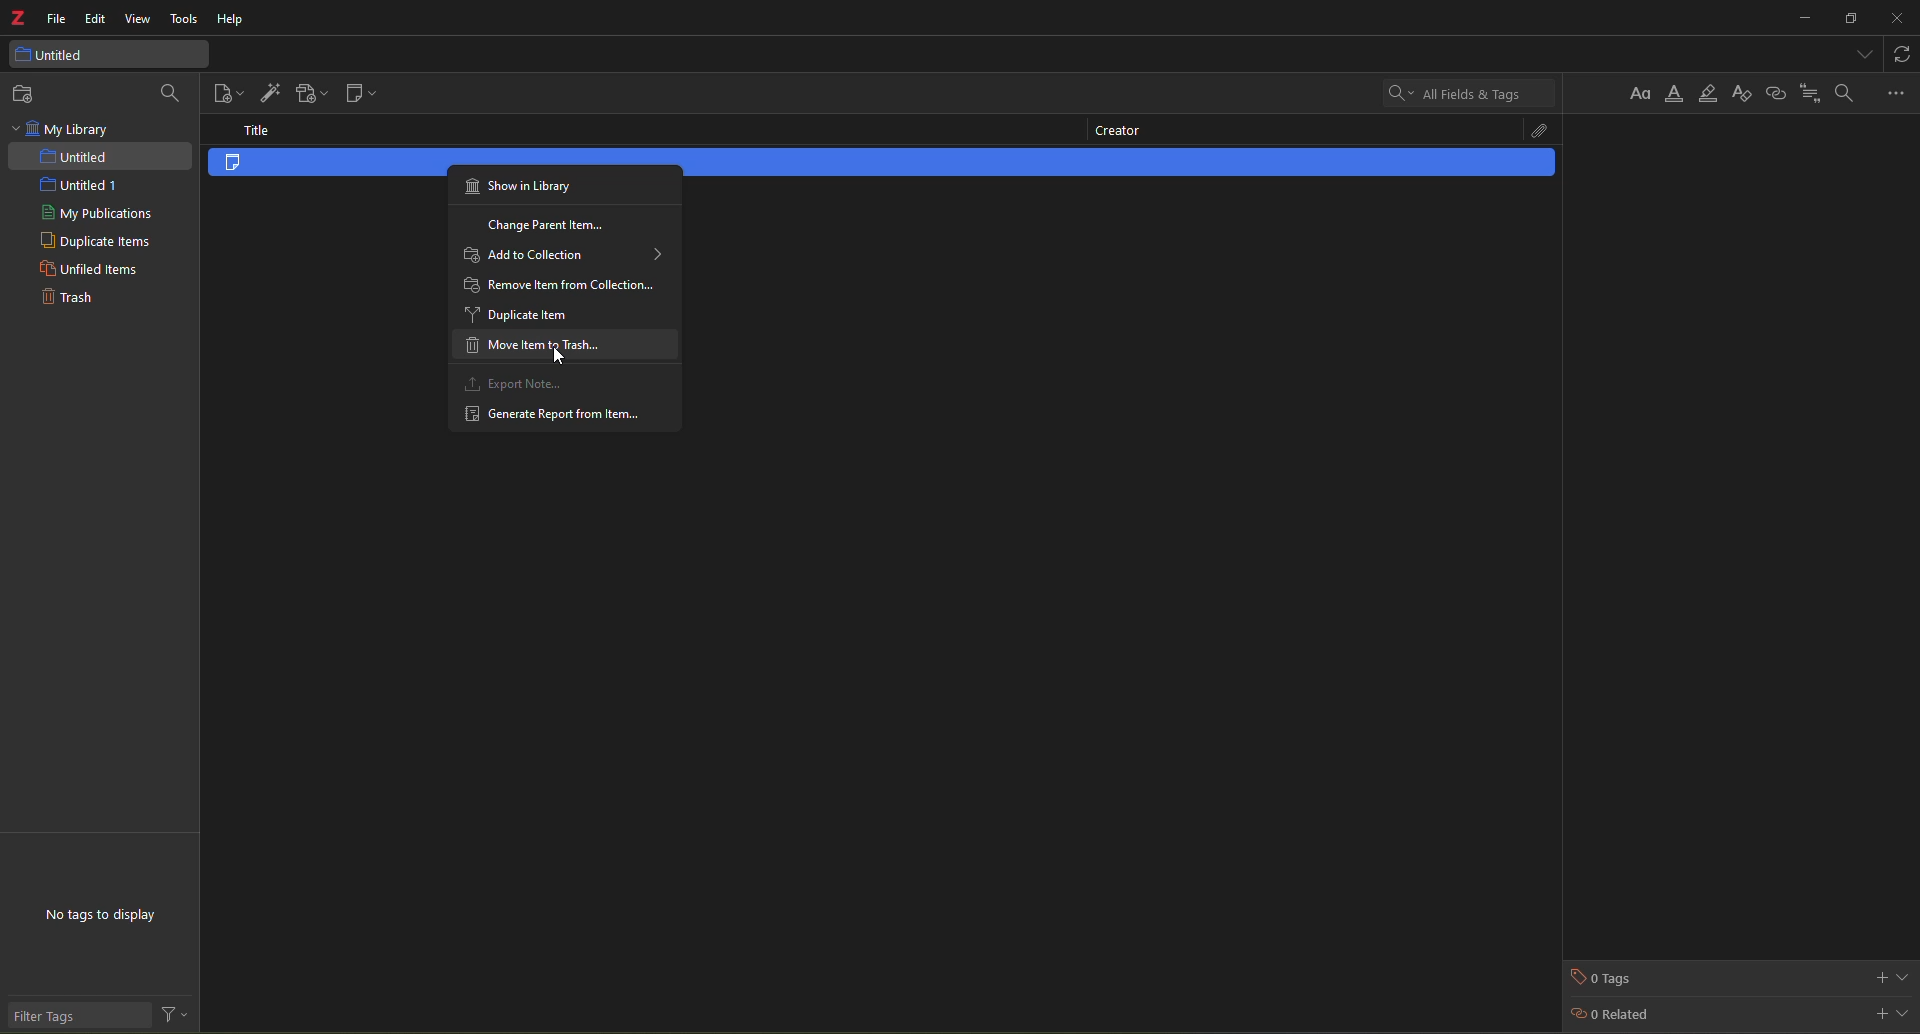 The image size is (1920, 1034). I want to click on show in library, so click(526, 188).